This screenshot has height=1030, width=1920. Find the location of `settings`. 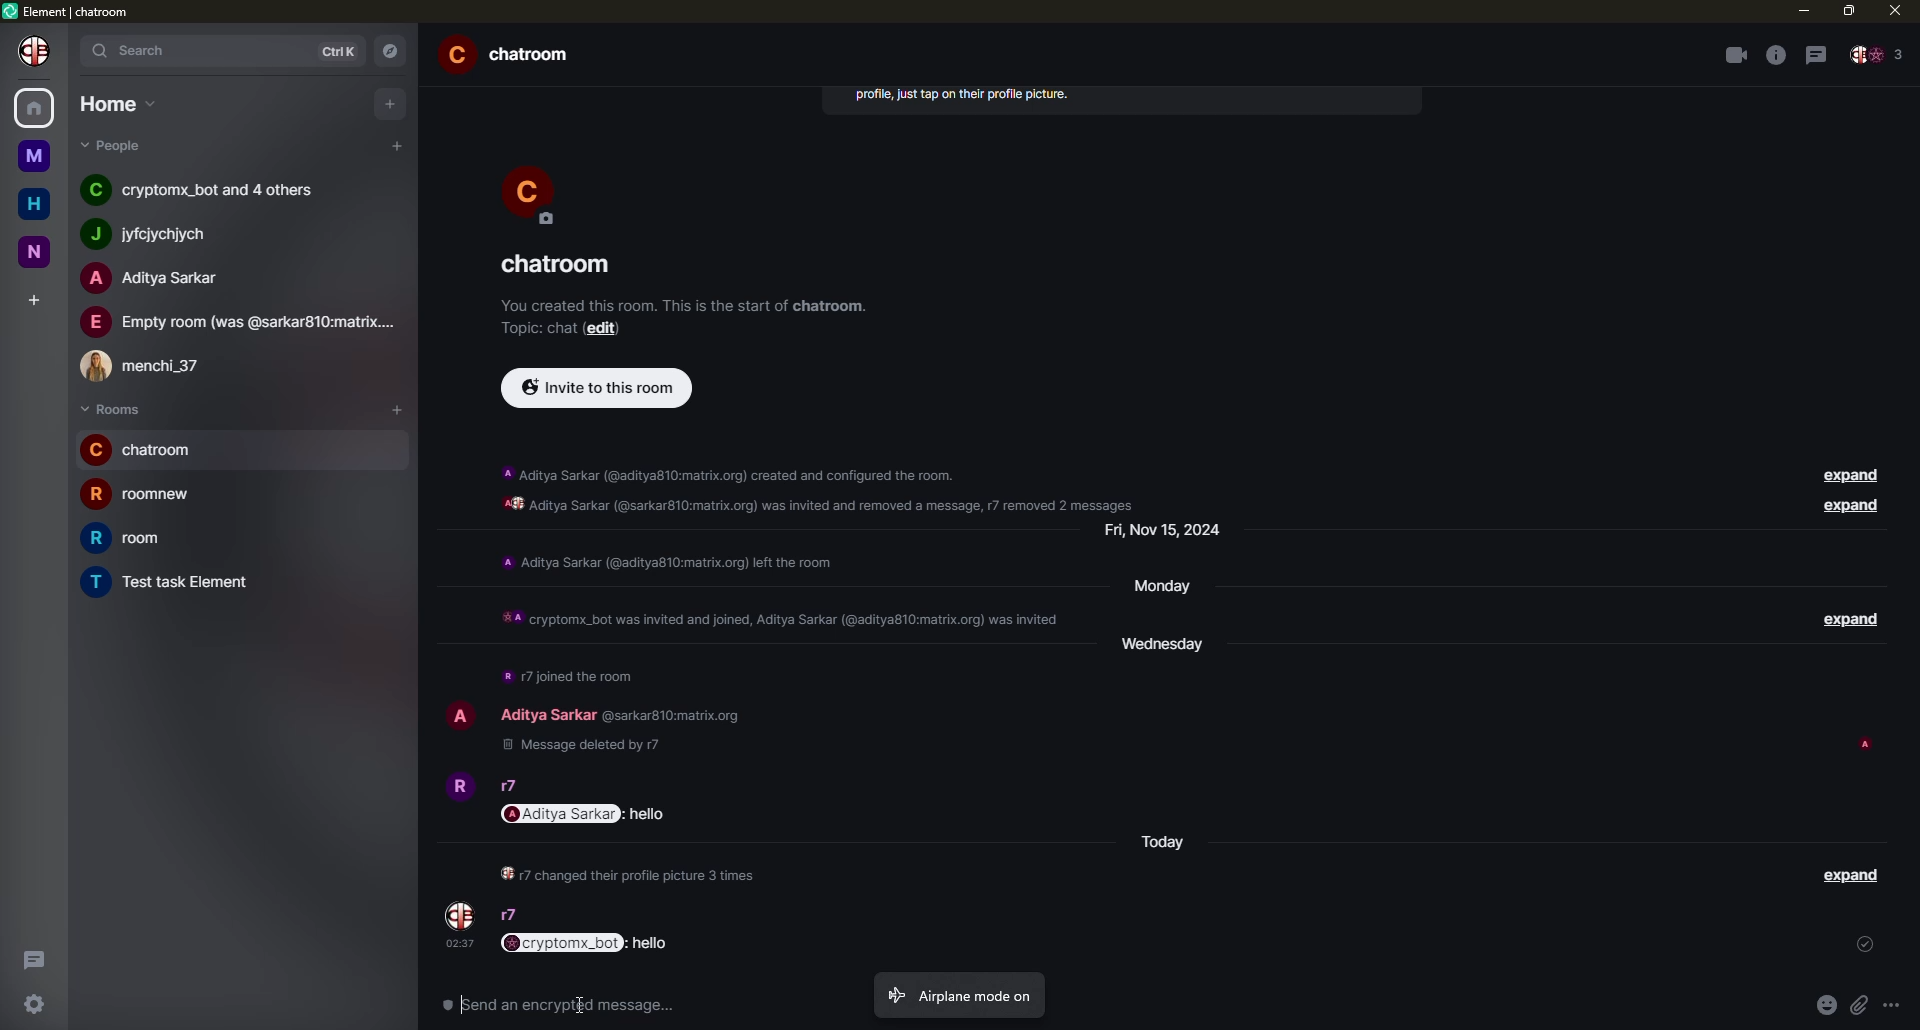

settings is located at coordinates (30, 1006).